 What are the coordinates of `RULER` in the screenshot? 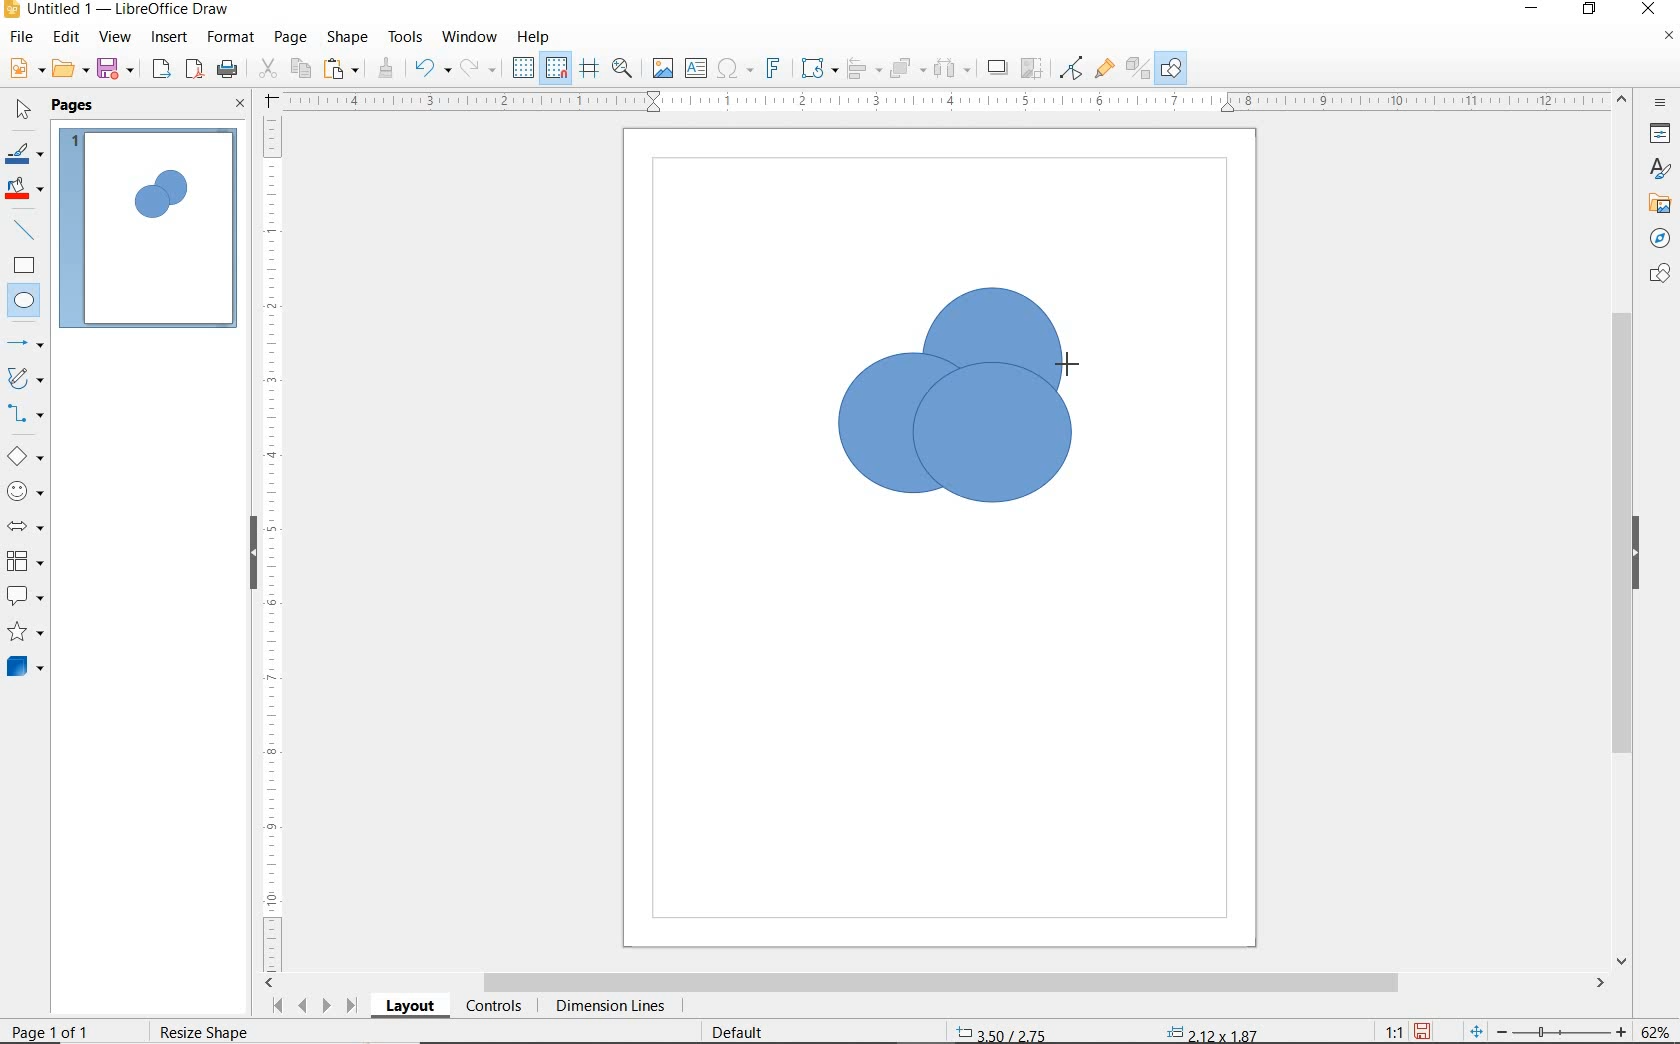 It's located at (948, 102).